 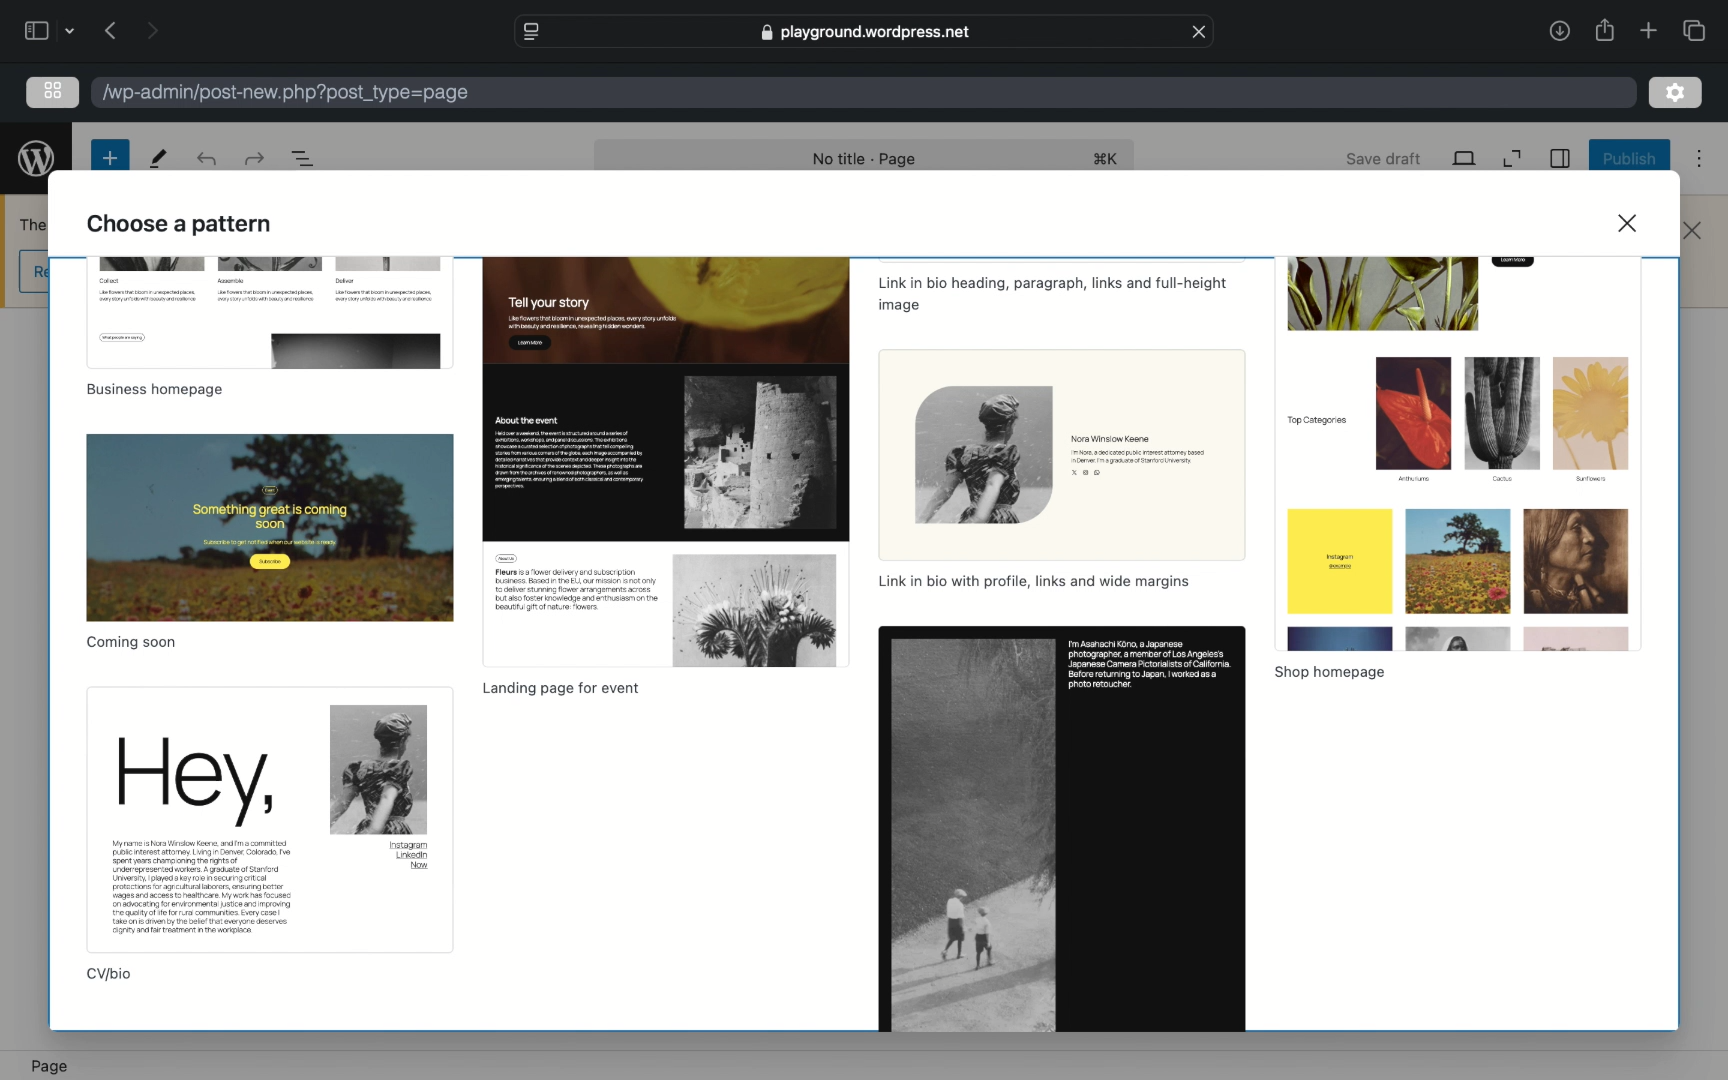 I want to click on view, so click(x=1463, y=157).